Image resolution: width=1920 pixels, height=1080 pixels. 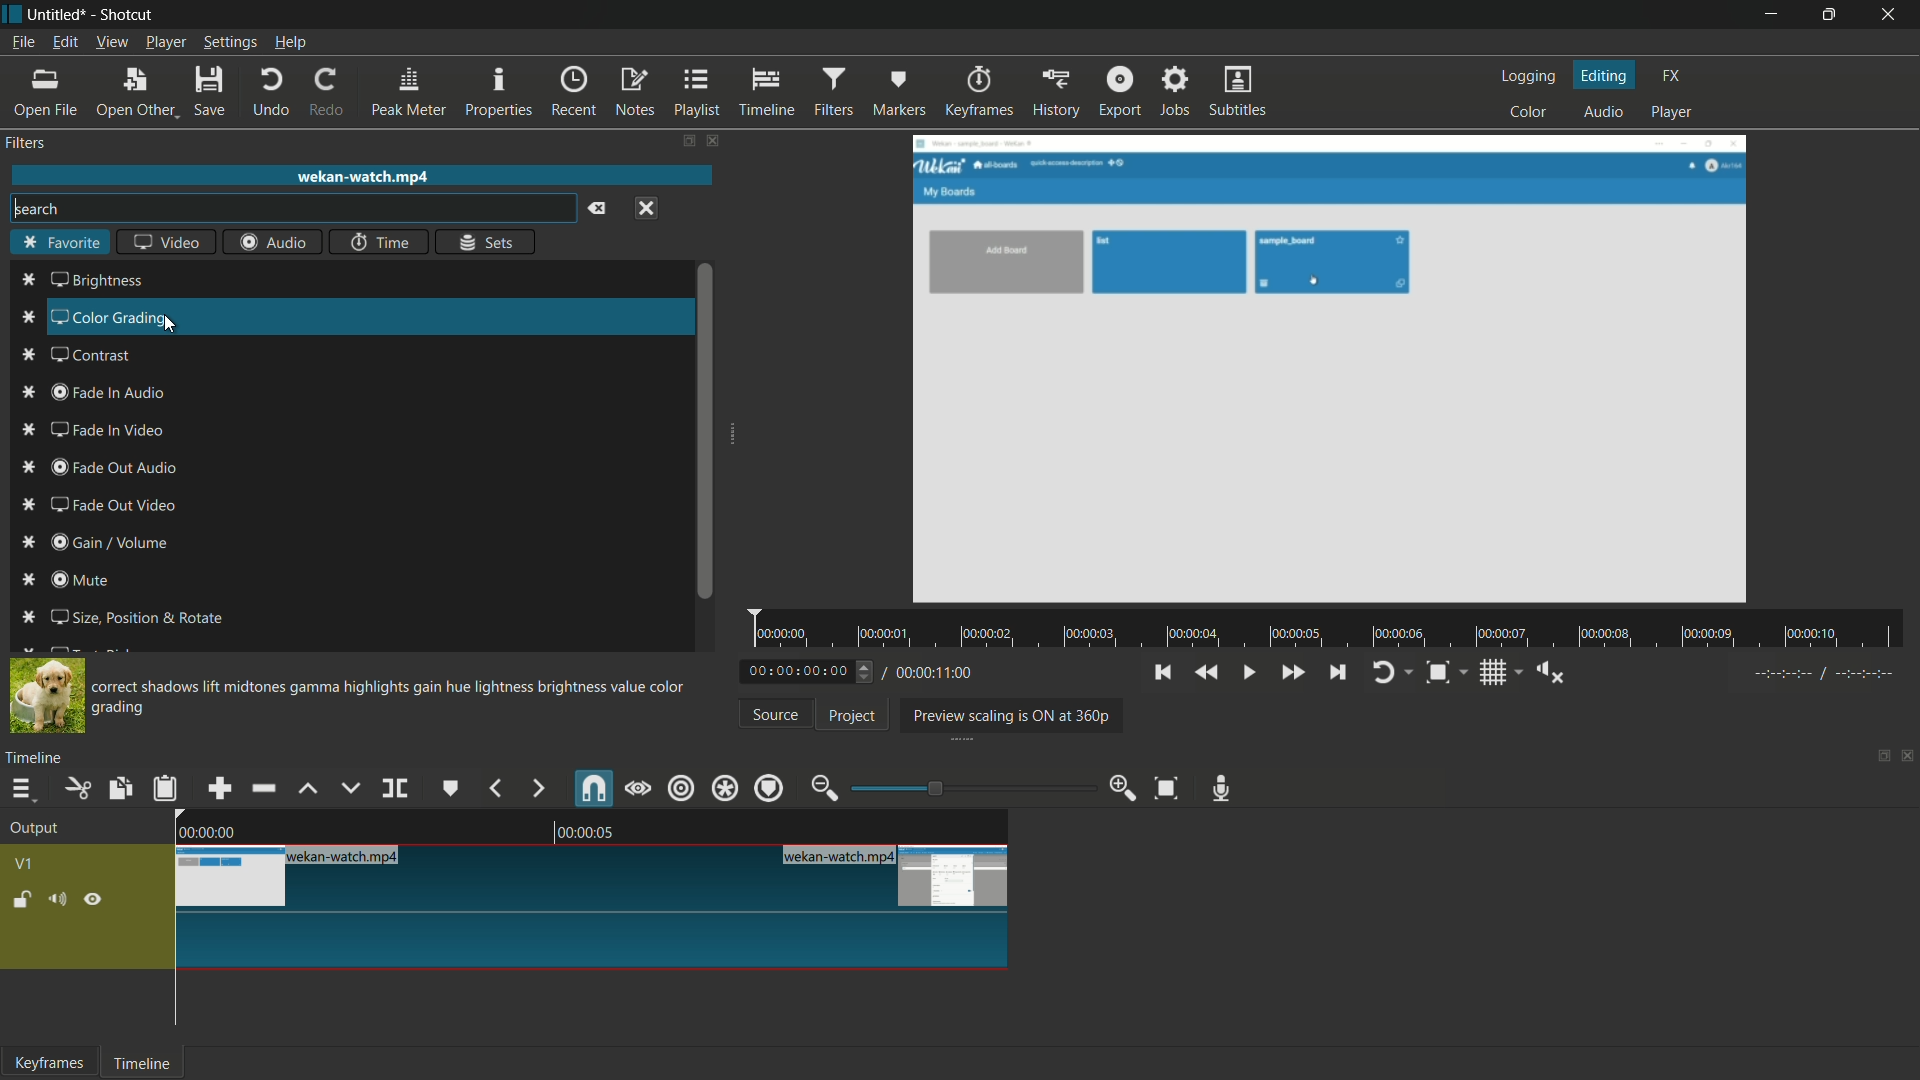 What do you see at coordinates (776, 714) in the screenshot?
I see `source` at bounding box center [776, 714].